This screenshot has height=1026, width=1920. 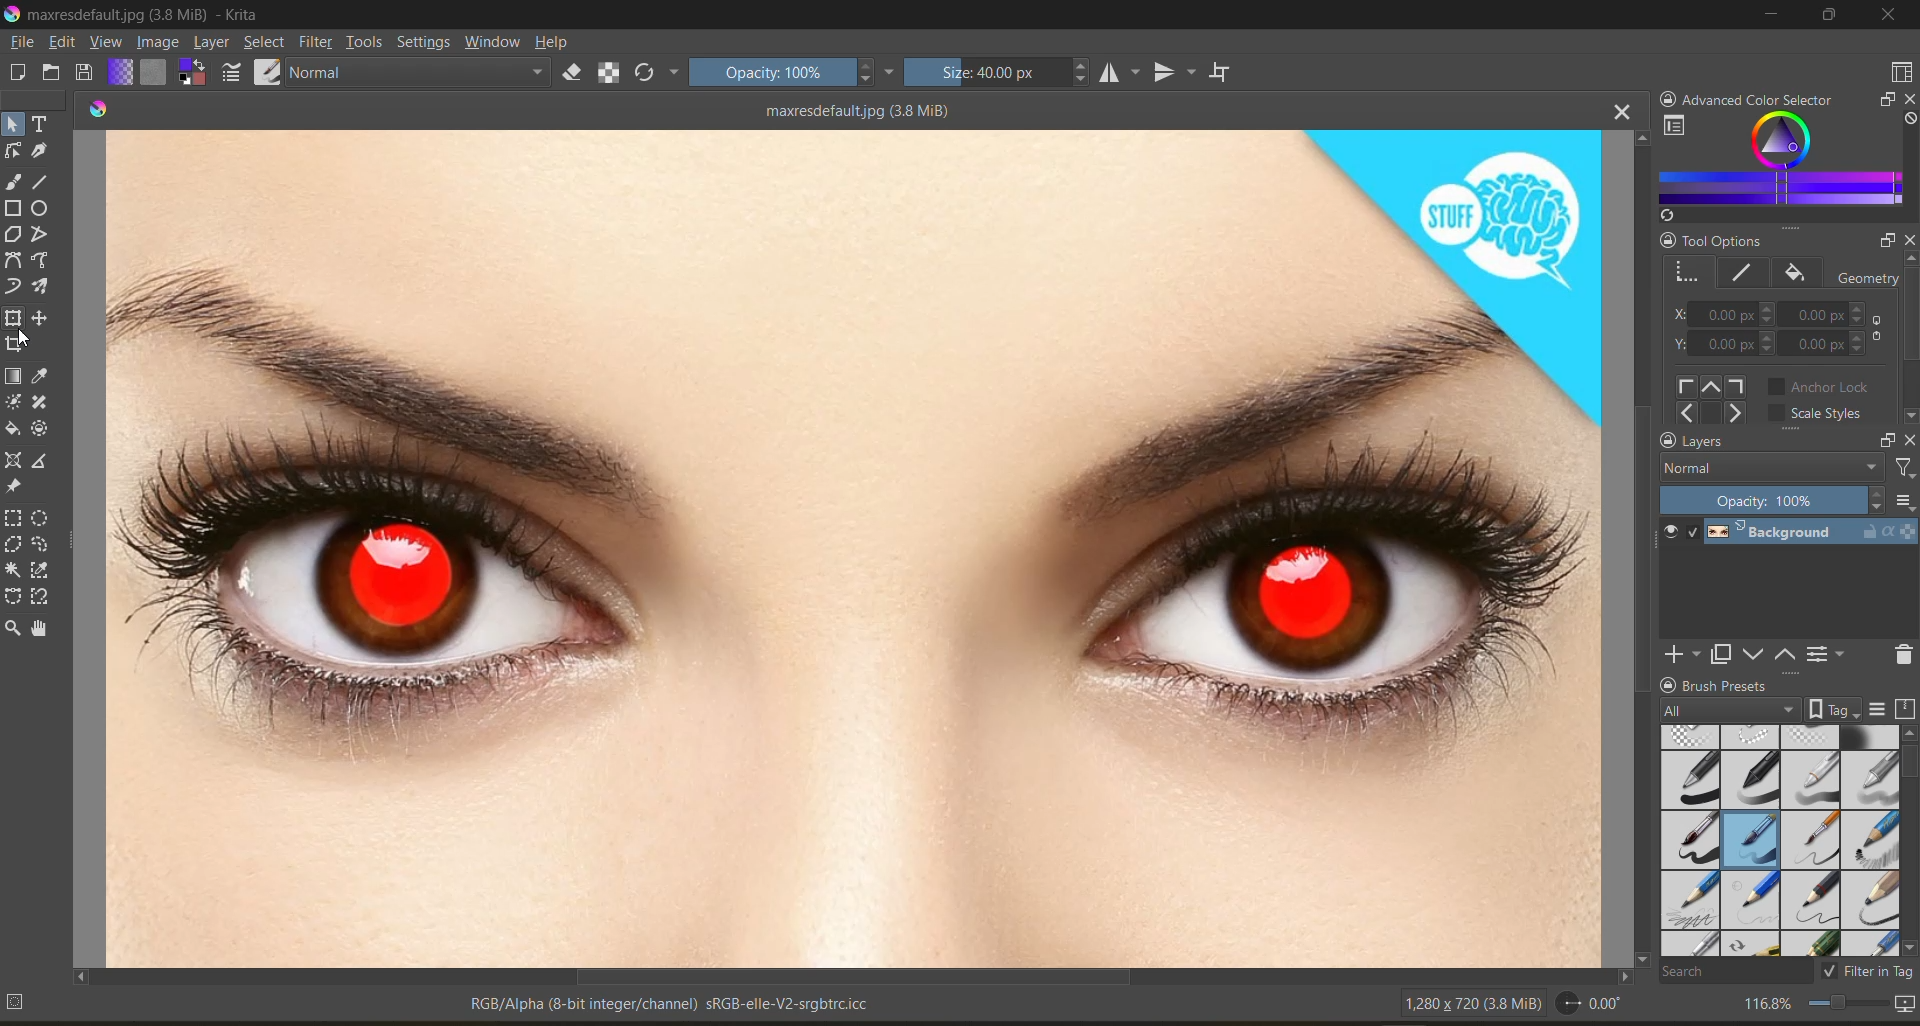 What do you see at coordinates (42, 377) in the screenshot?
I see `tool` at bounding box center [42, 377].